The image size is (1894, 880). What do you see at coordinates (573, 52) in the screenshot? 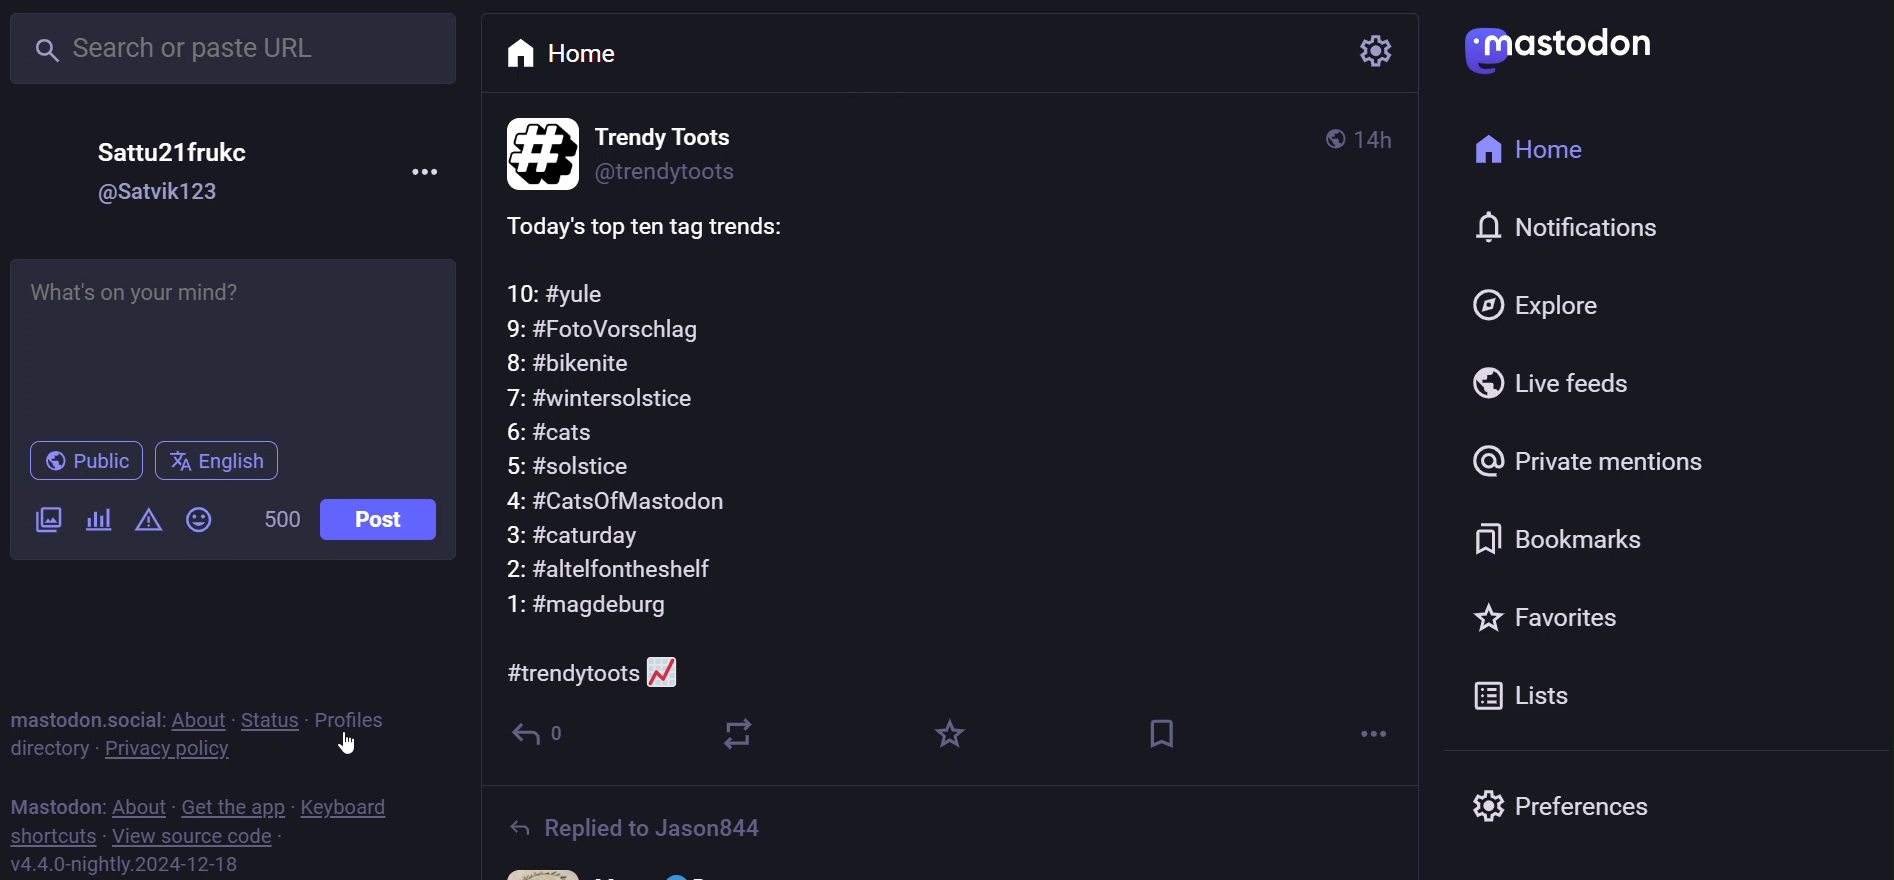
I see `home` at bounding box center [573, 52].